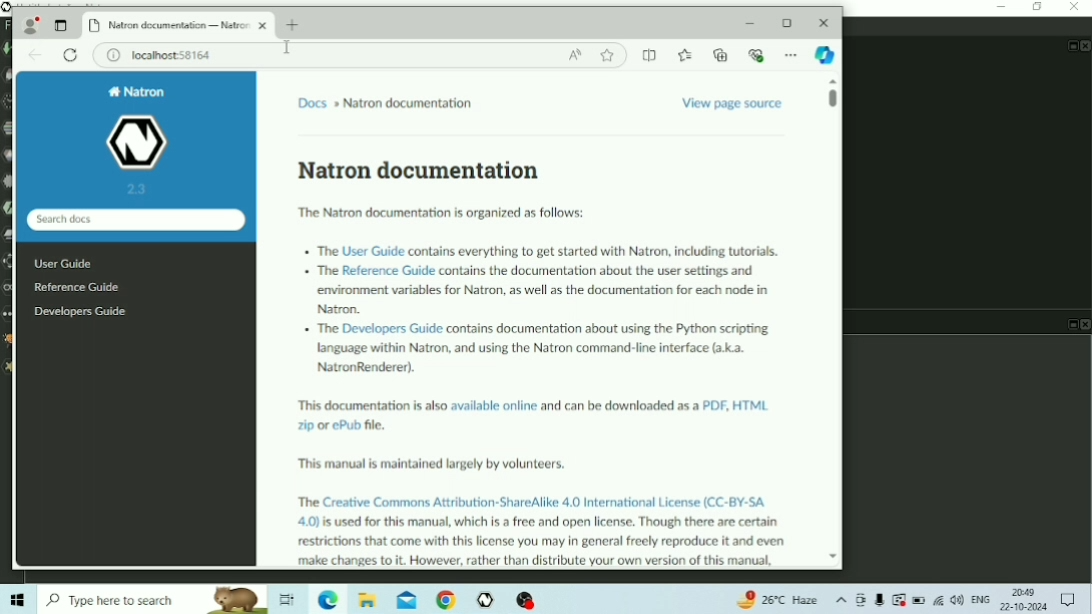  What do you see at coordinates (264, 25) in the screenshot?
I see `Close` at bounding box center [264, 25].